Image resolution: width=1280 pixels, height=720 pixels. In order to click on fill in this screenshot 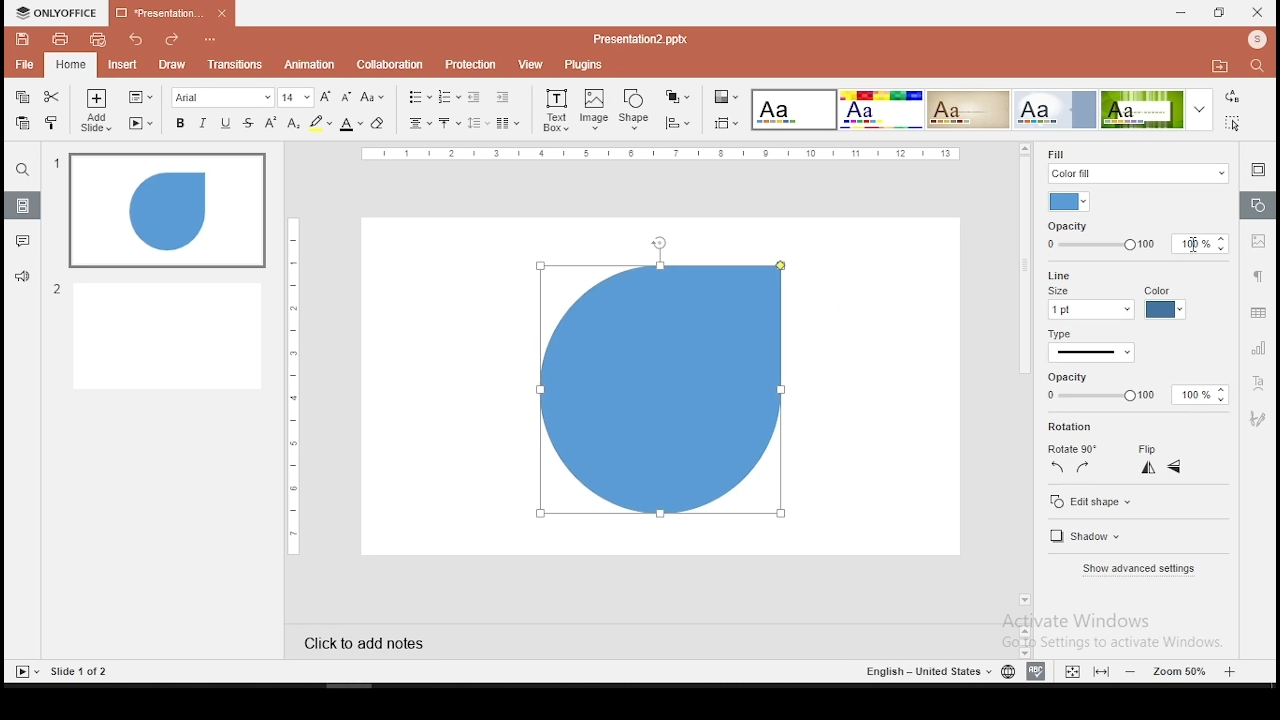, I will do `click(1137, 164)`.